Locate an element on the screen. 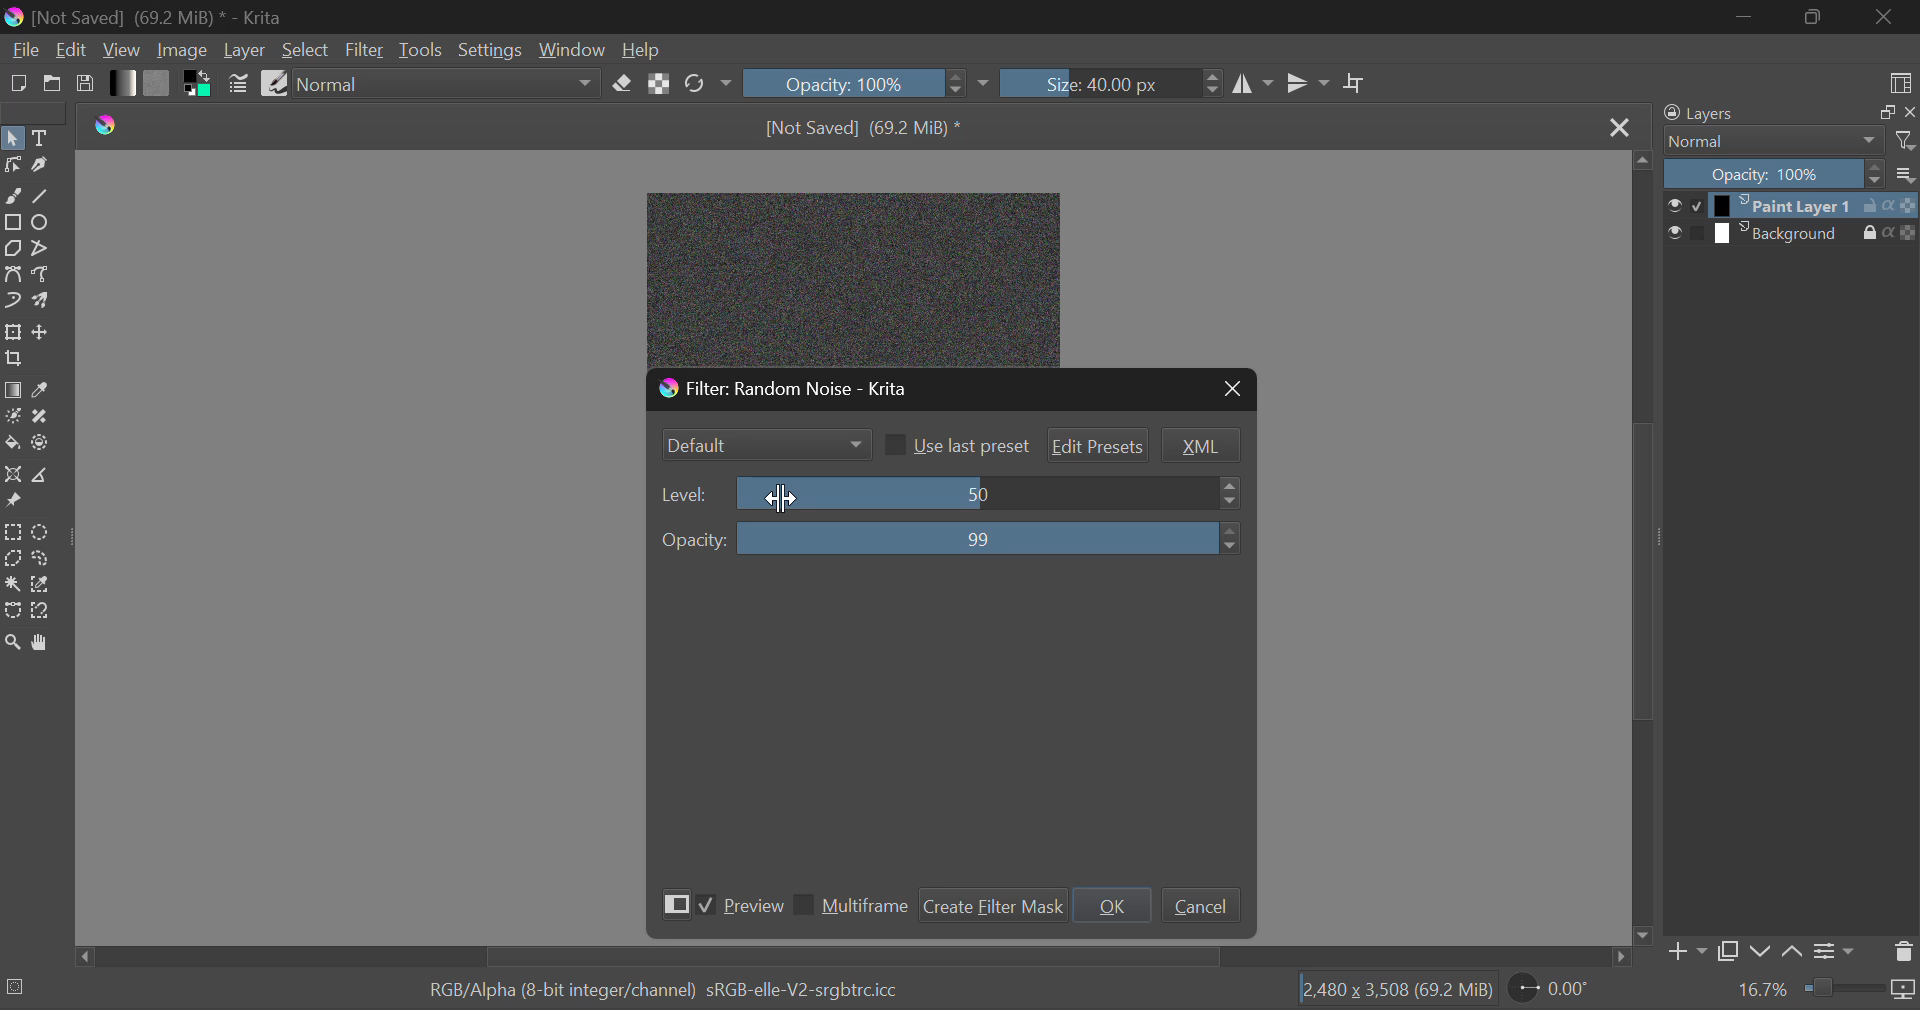 This screenshot has height=1010, width=1920. Preview is located at coordinates (718, 903).